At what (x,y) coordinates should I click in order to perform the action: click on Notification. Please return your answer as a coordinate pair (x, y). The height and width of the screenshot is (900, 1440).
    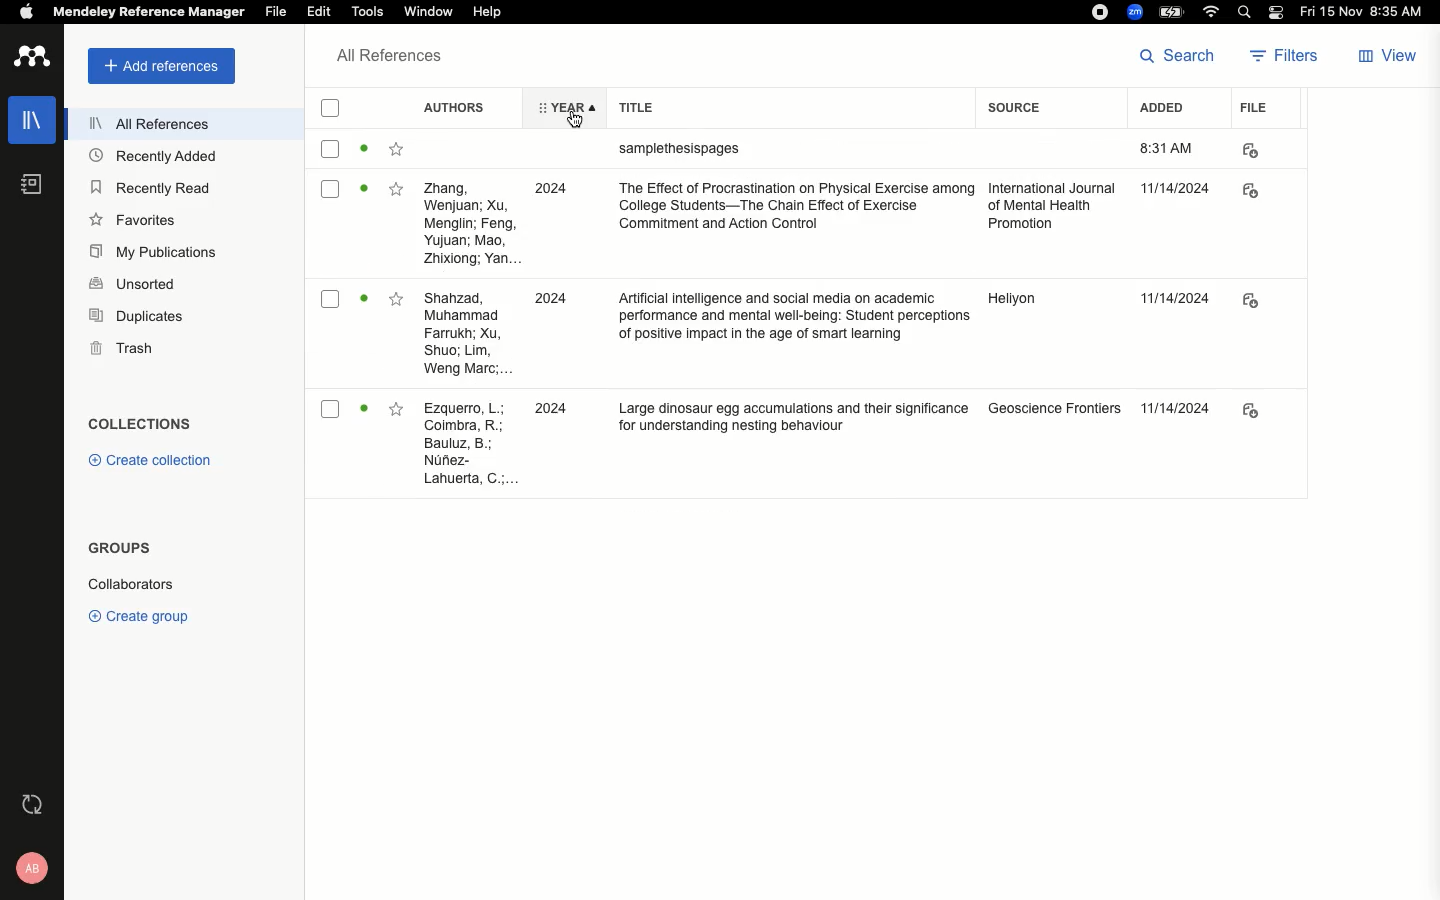
    Looking at the image, I should click on (1277, 13).